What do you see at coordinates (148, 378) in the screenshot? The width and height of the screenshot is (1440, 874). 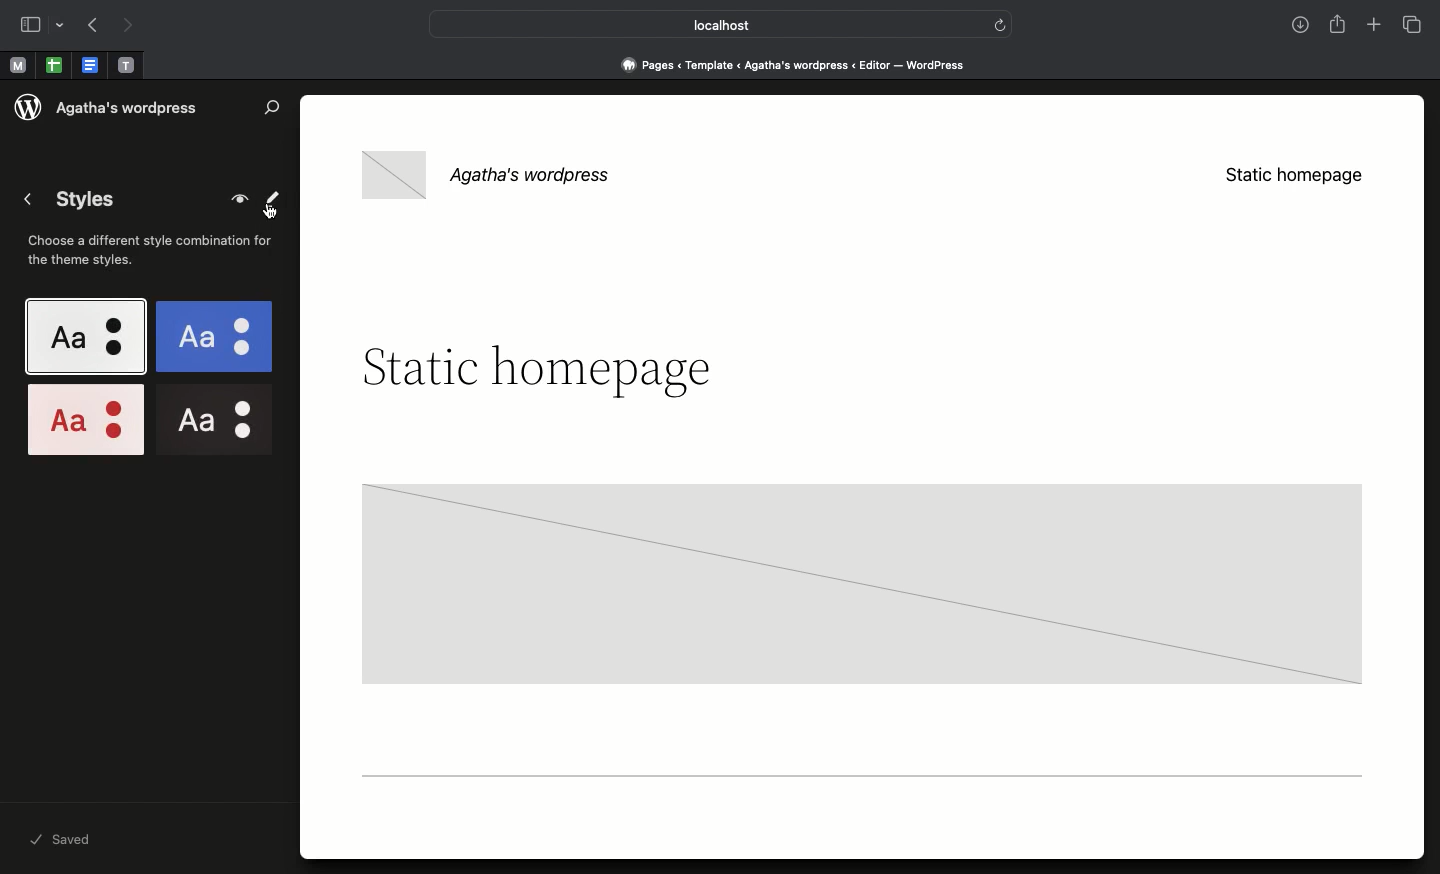 I see `Styles` at bounding box center [148, 378].